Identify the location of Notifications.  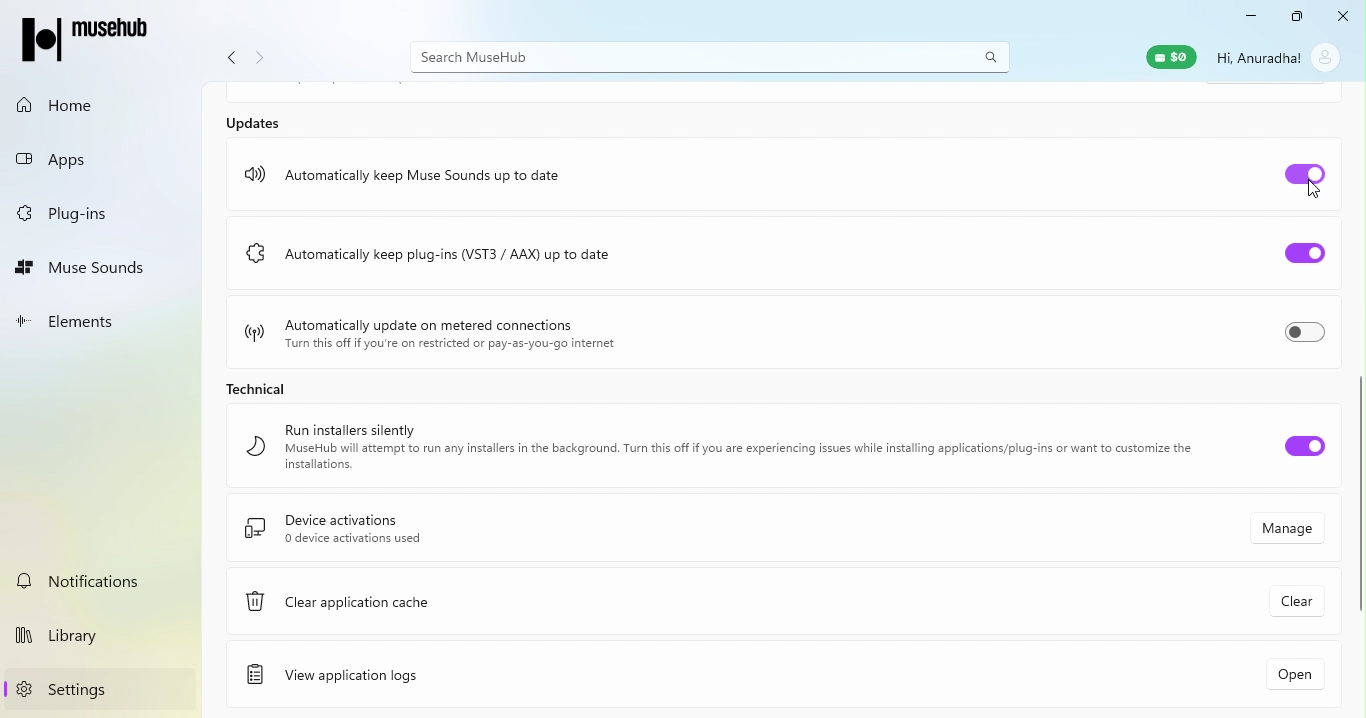
(104, 580).